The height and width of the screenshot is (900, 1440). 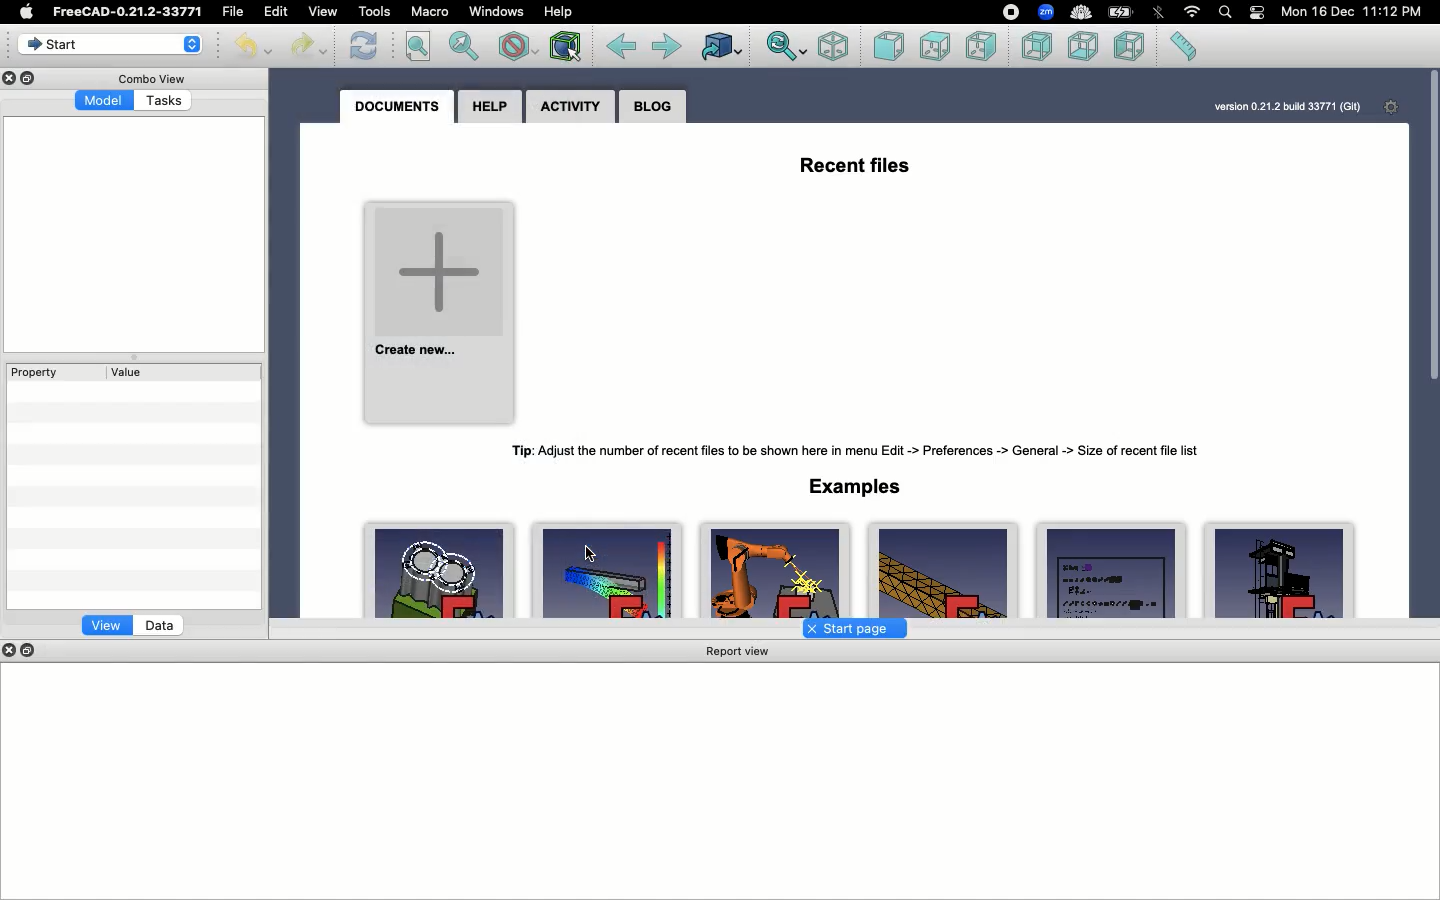 What do you see at coordinates (833, 46) in the screenshot?
I see `Isometric` at bounding box center [833, 46].